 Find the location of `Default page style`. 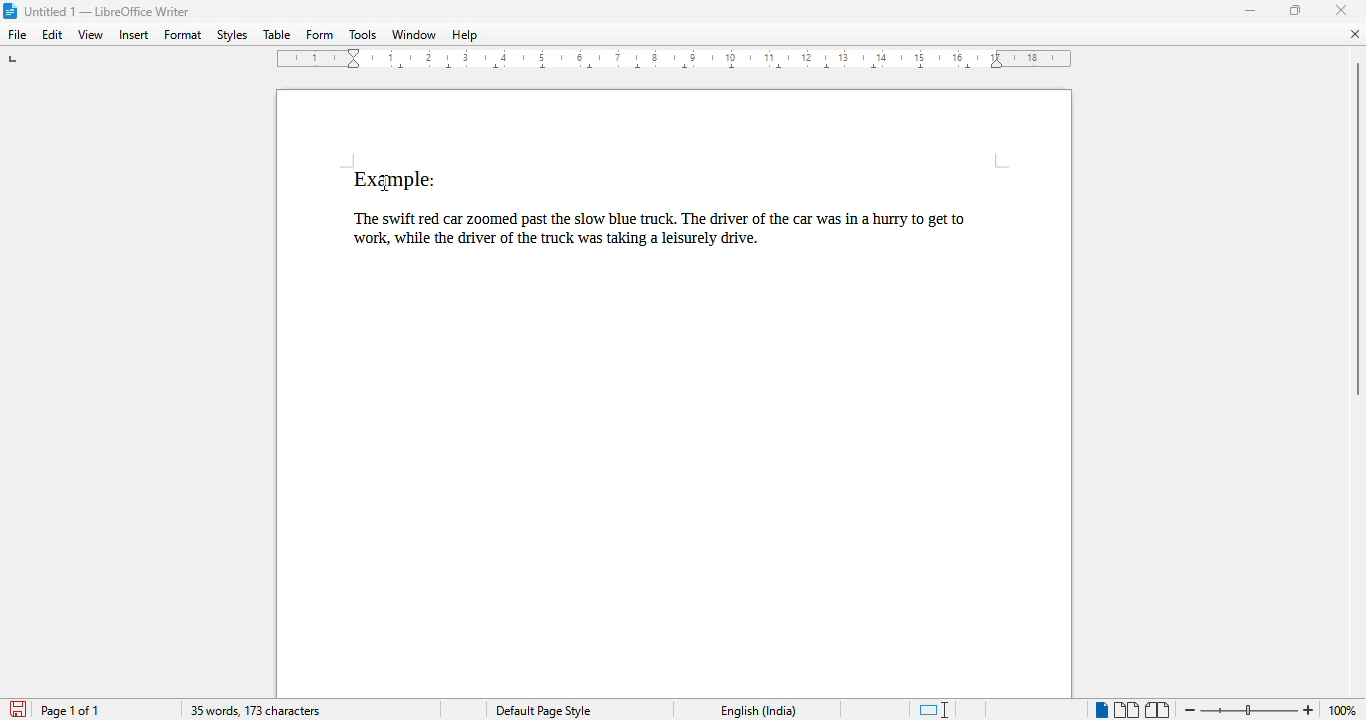

Default page style is located at coordinates (543, 711).